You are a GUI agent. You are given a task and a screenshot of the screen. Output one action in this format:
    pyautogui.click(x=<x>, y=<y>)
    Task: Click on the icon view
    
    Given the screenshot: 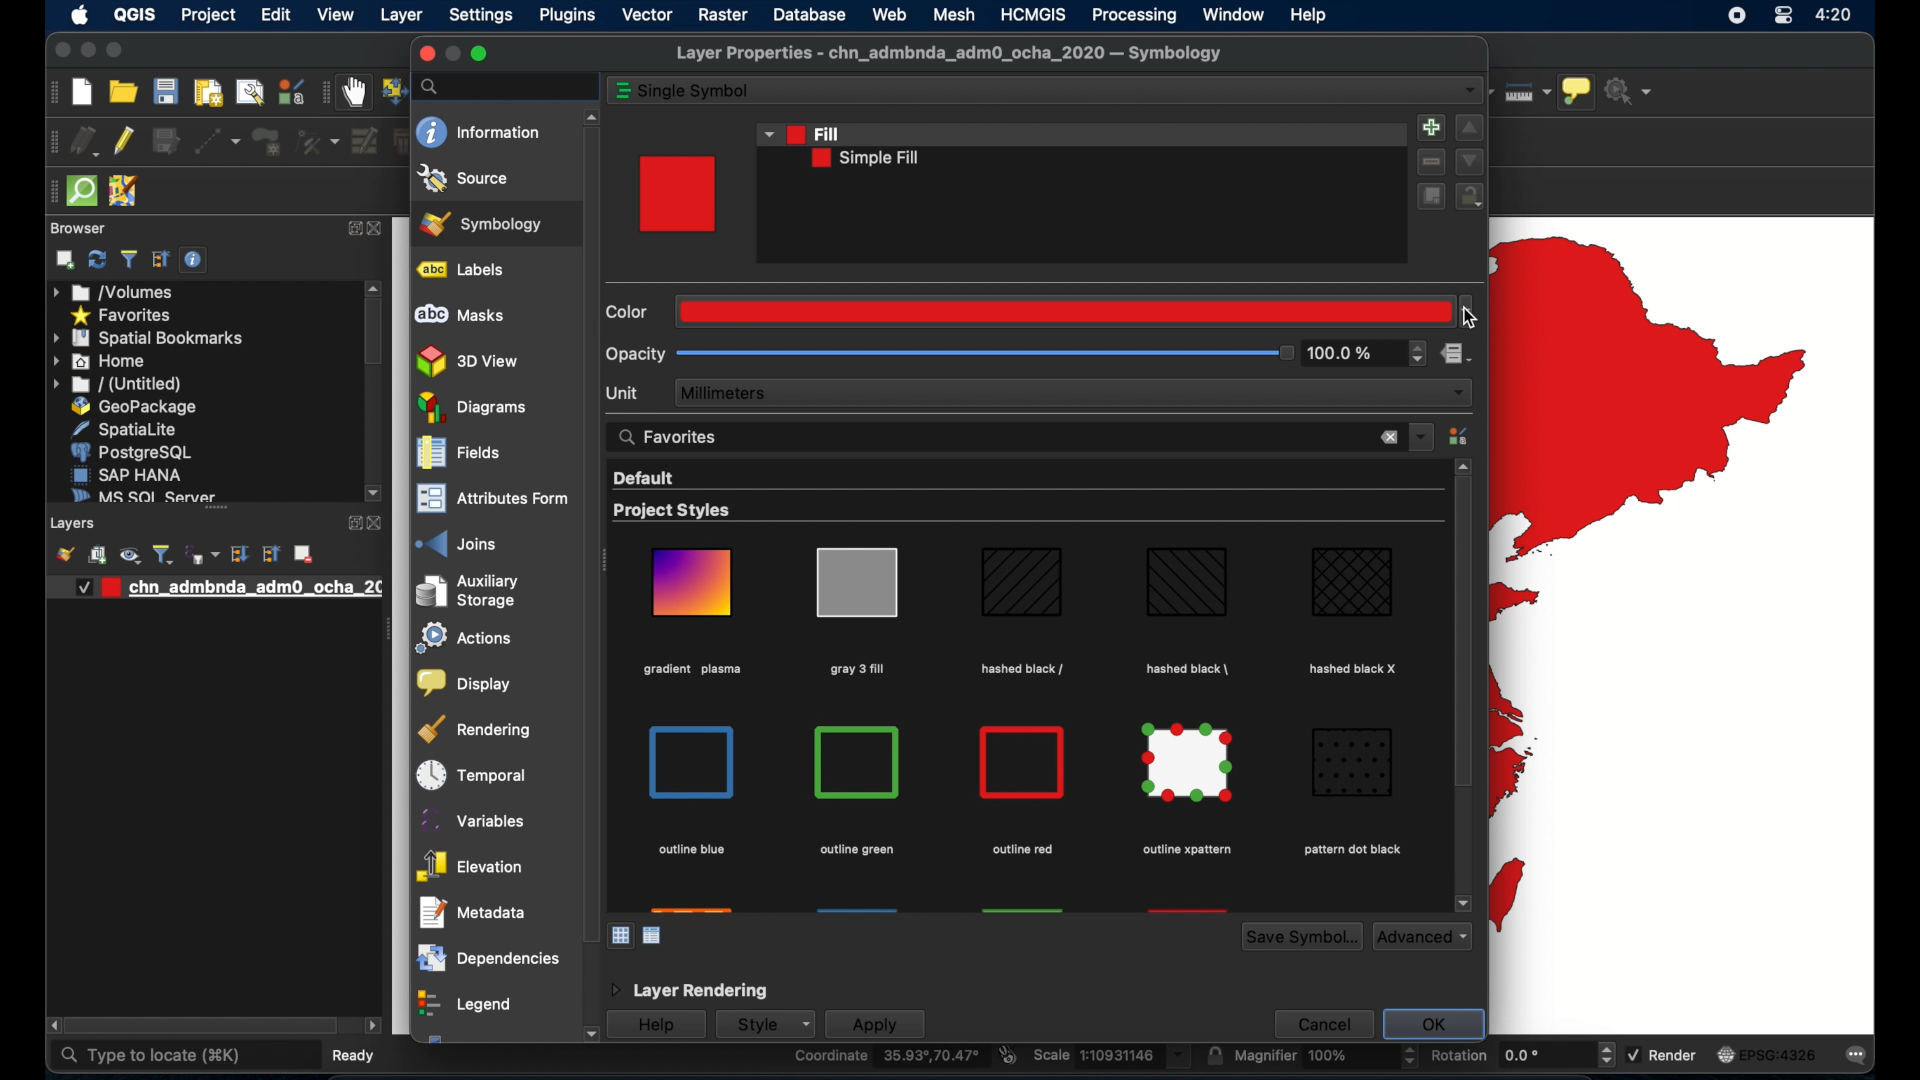 What is the action you would take?
    pyautogui.click(x=621, y=934)
    